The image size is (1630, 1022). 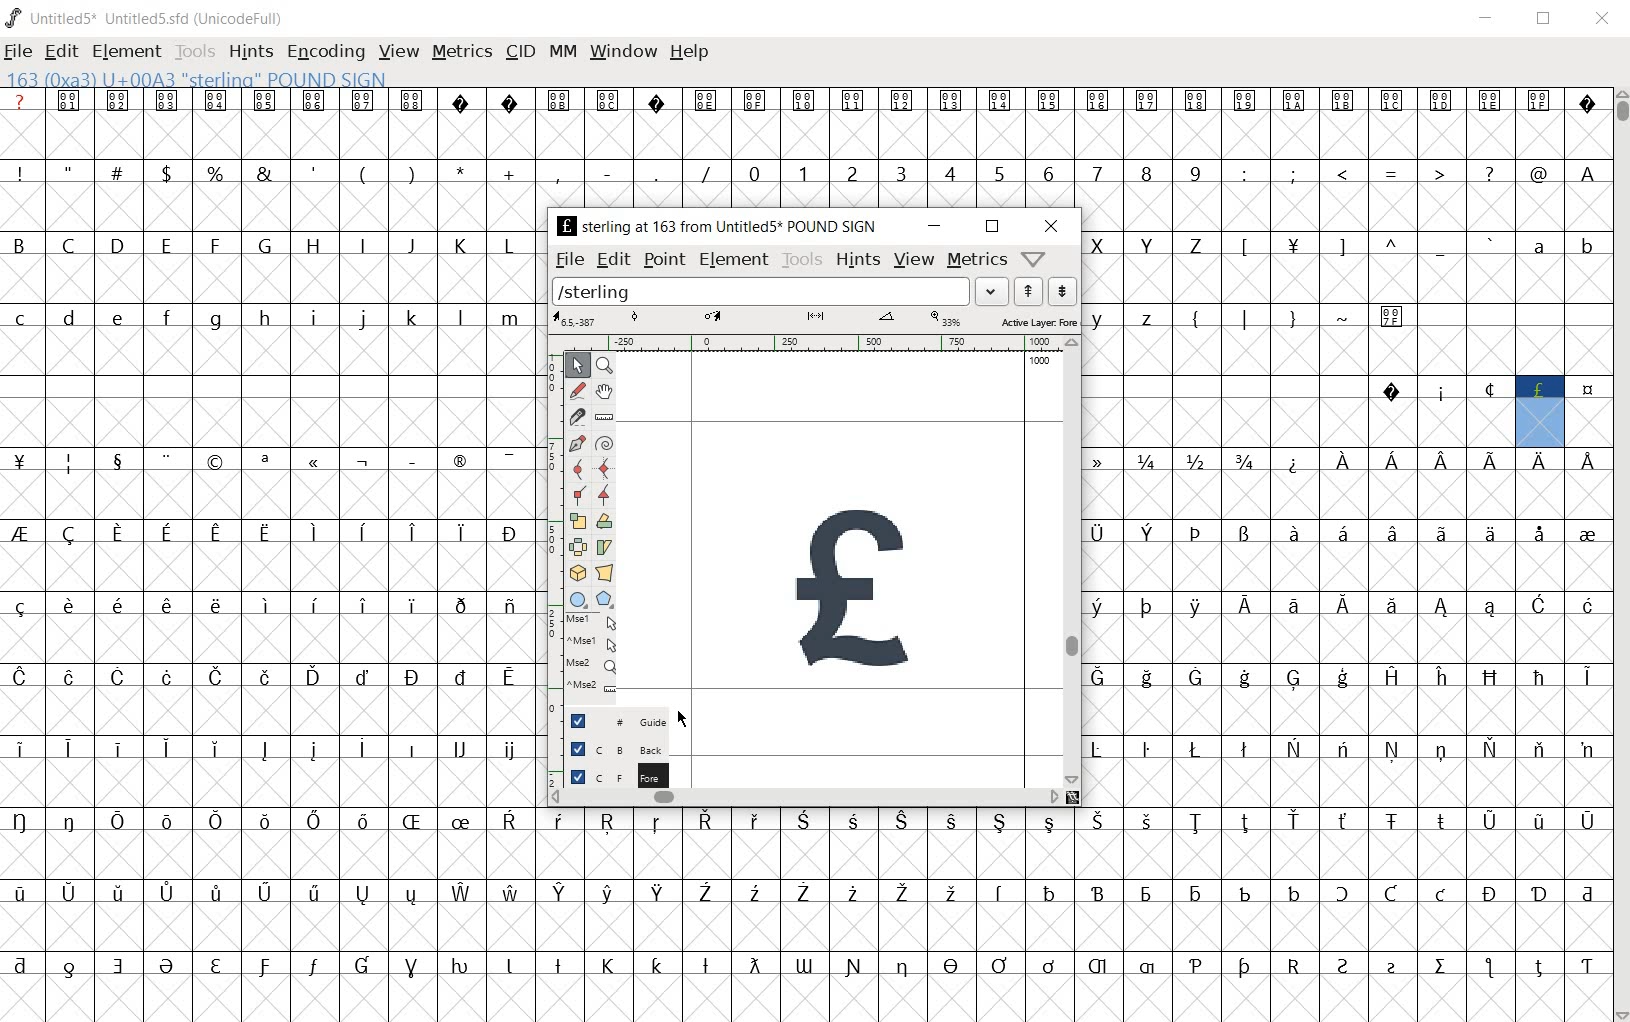 What do you see at coordinates (66, 607) in the screenshot?
I see `Symbol` at bounding box center [66, 607].